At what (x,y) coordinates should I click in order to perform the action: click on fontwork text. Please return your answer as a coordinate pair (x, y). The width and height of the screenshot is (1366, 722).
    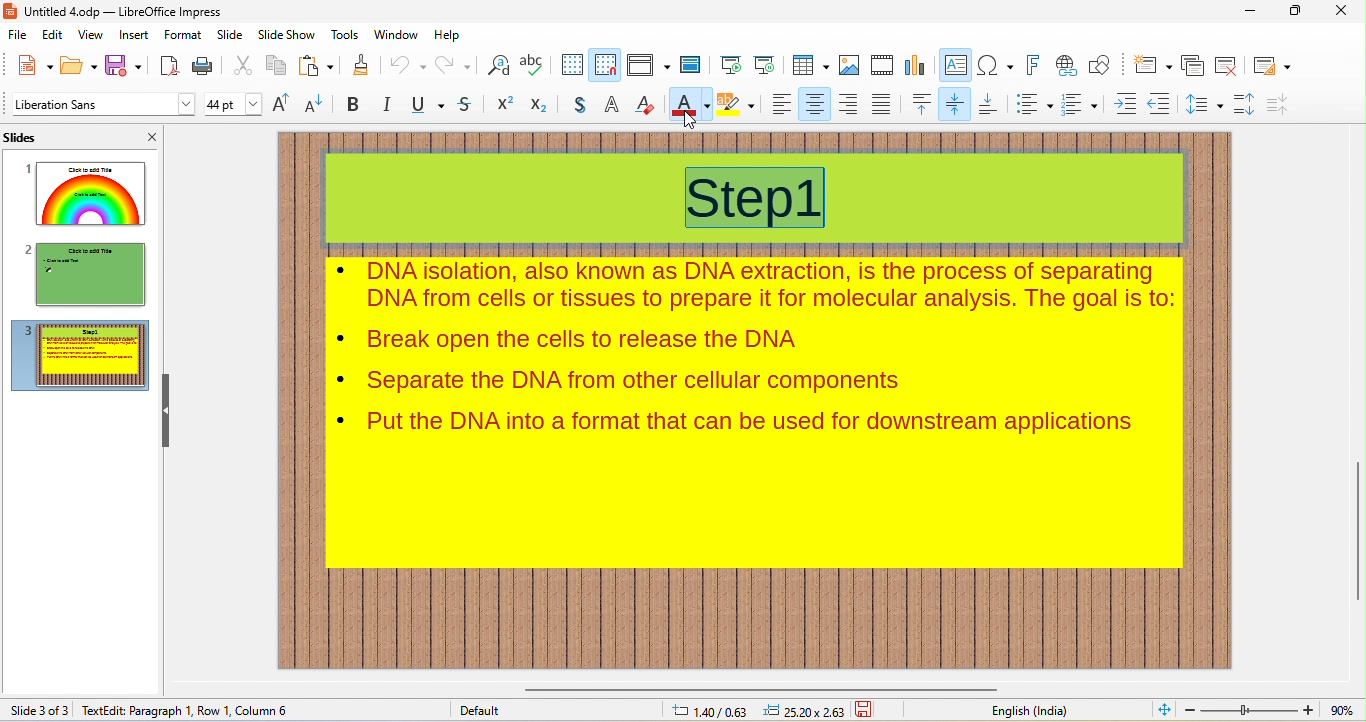
    Looking at the image, I should click on (1030, 64).